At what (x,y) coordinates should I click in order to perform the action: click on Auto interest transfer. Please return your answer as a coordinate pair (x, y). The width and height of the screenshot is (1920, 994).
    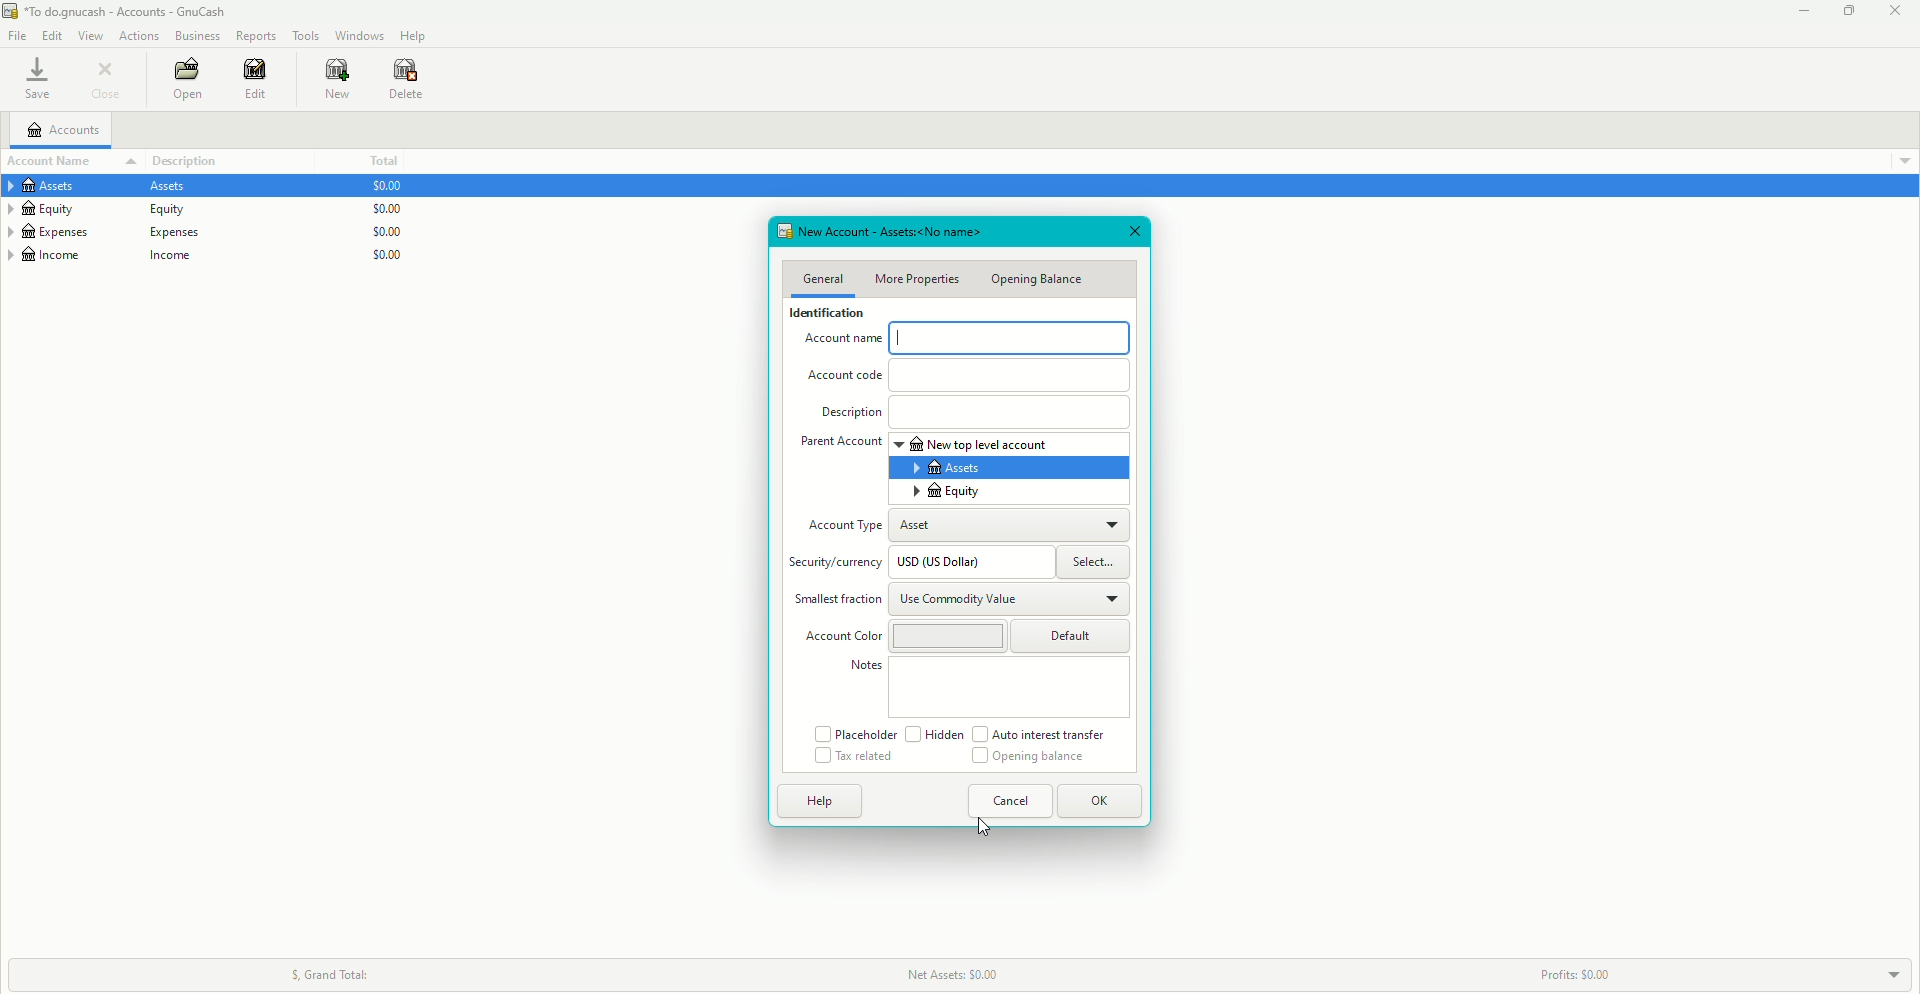
    Looking at the image, I should click on (1043, 734).